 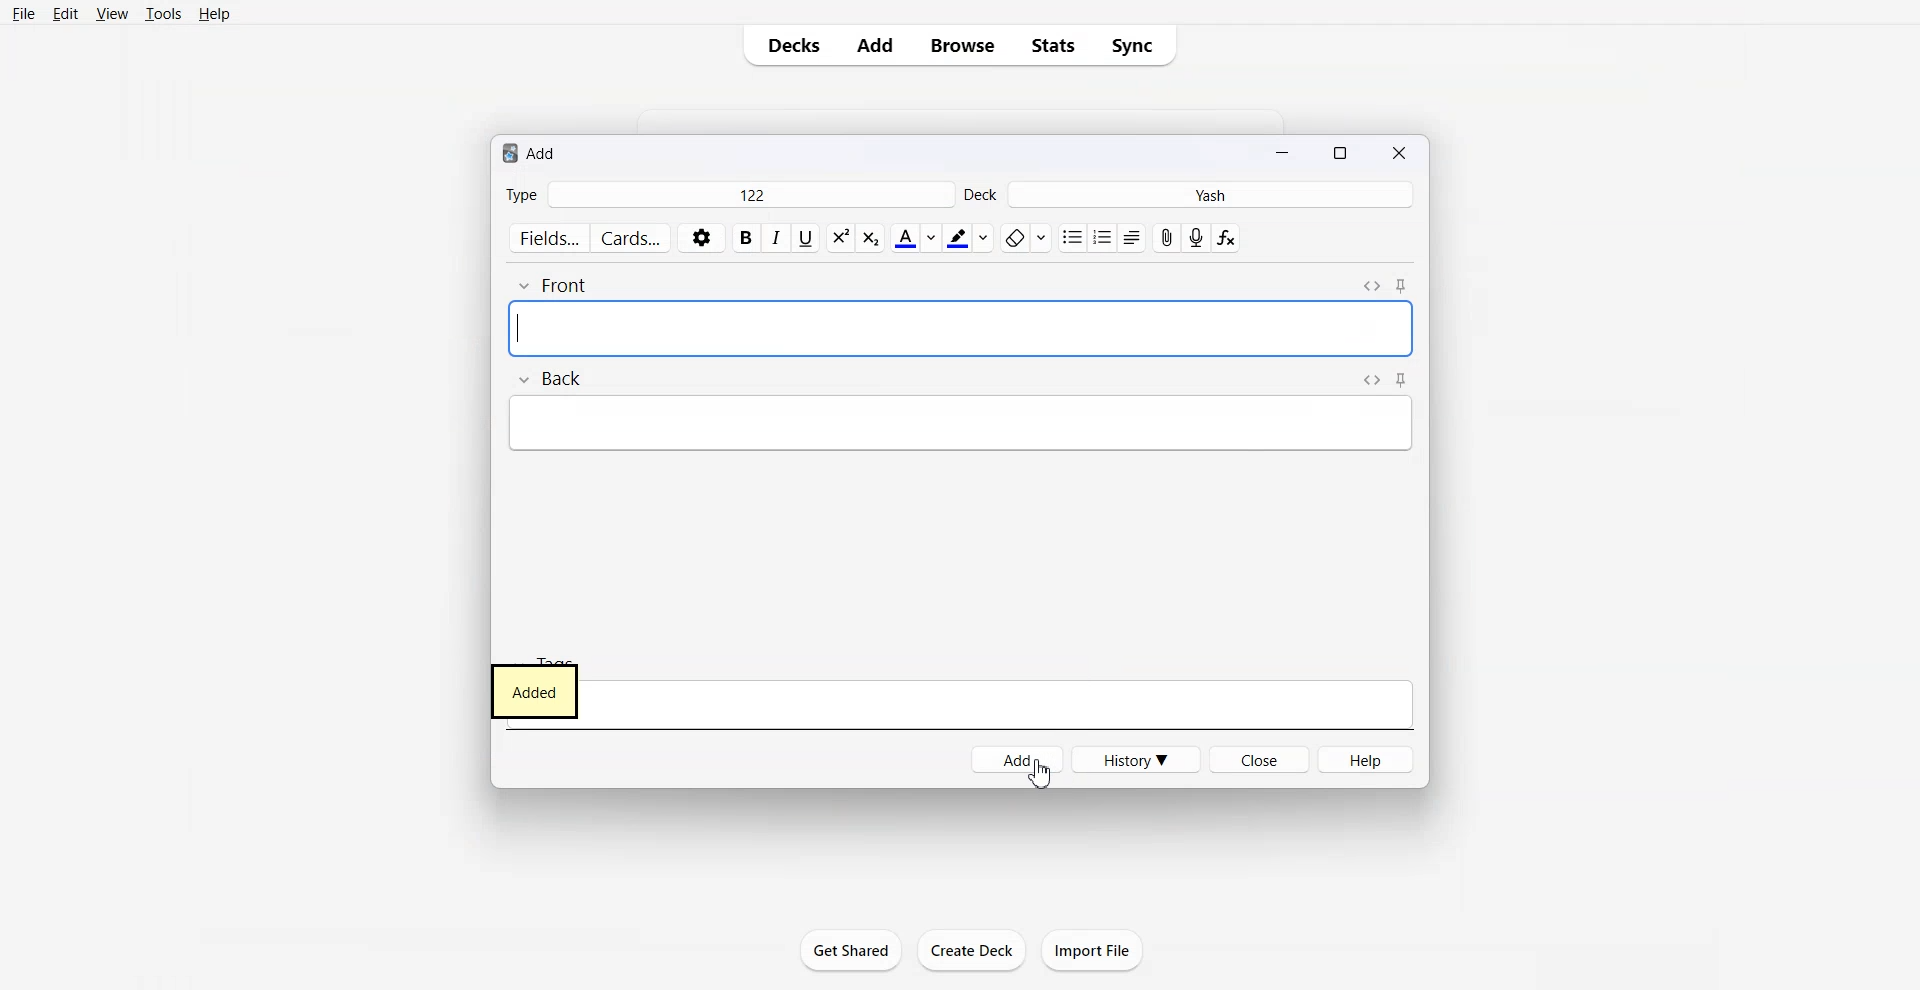 What do you see at coordinates (1104, 238) in the screenshot?
I see `ordered list` at bounding box center [1104, 238].